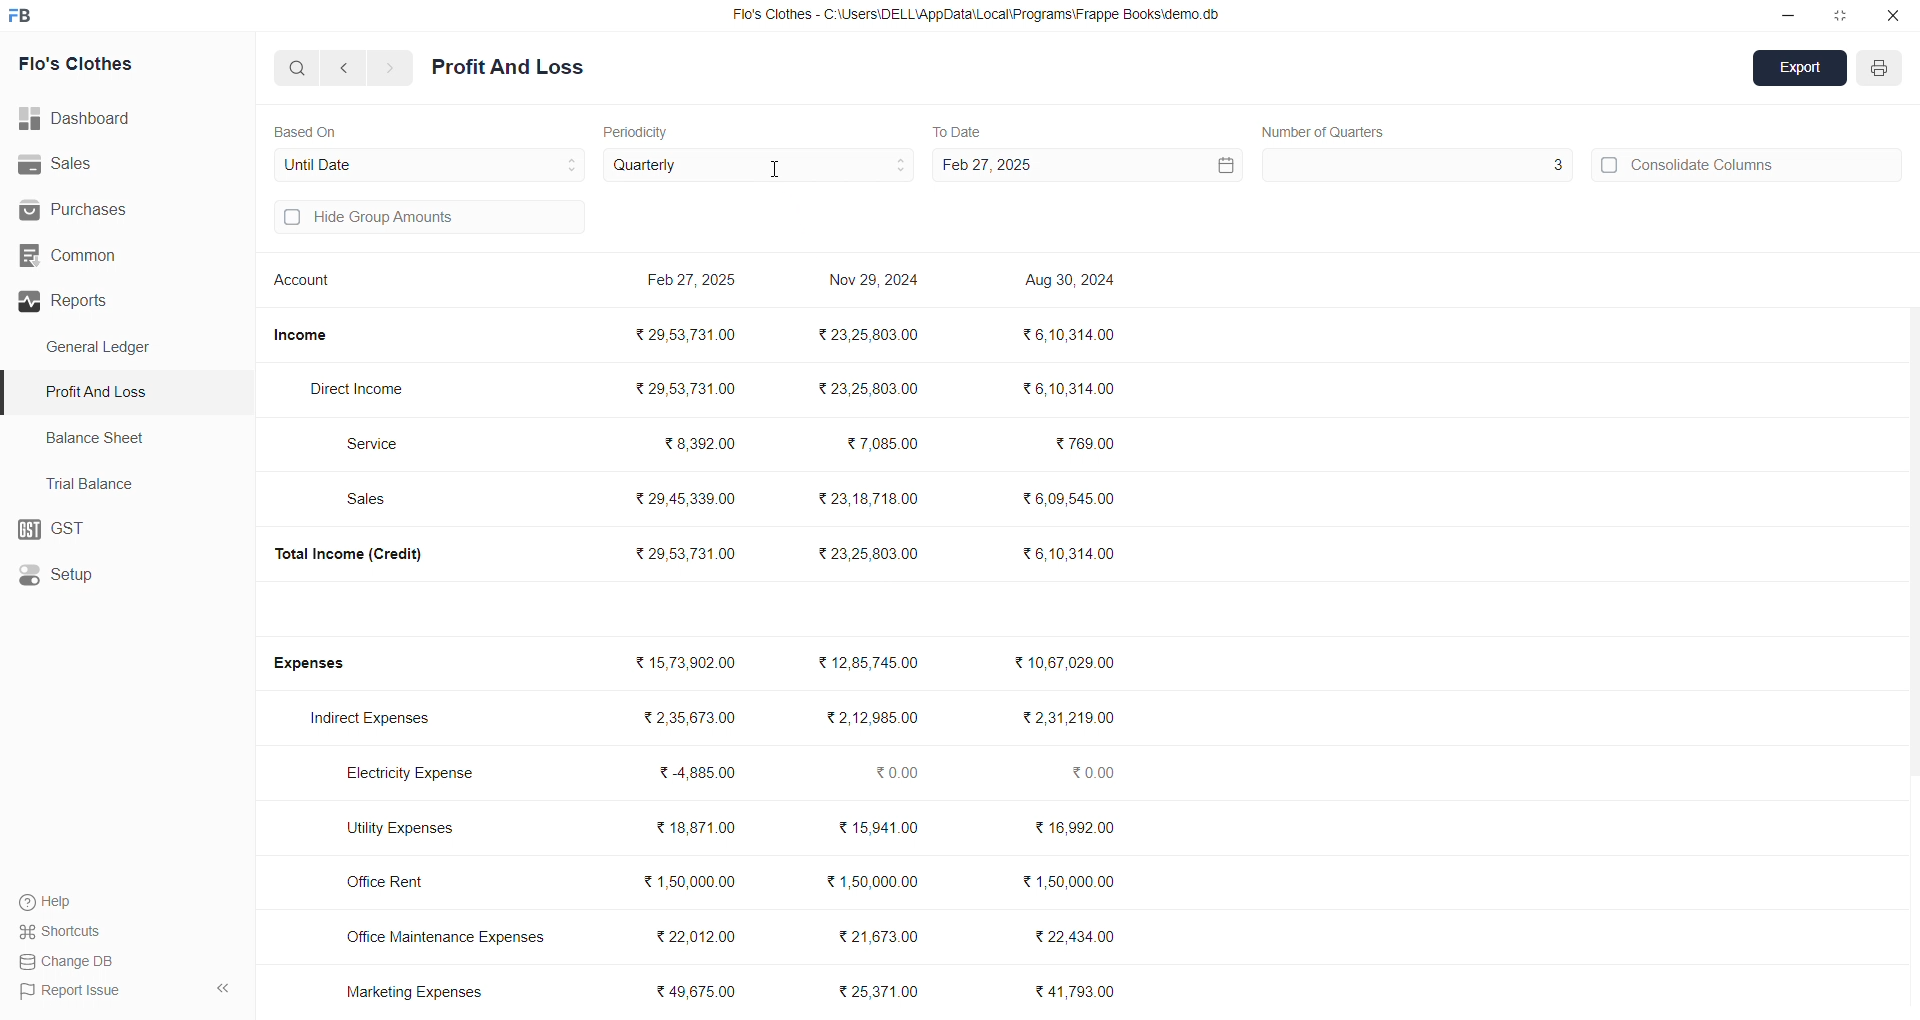 The image size is (1920, 1020). I want to click on ₹6,10,314.00, so click(1066, 333).